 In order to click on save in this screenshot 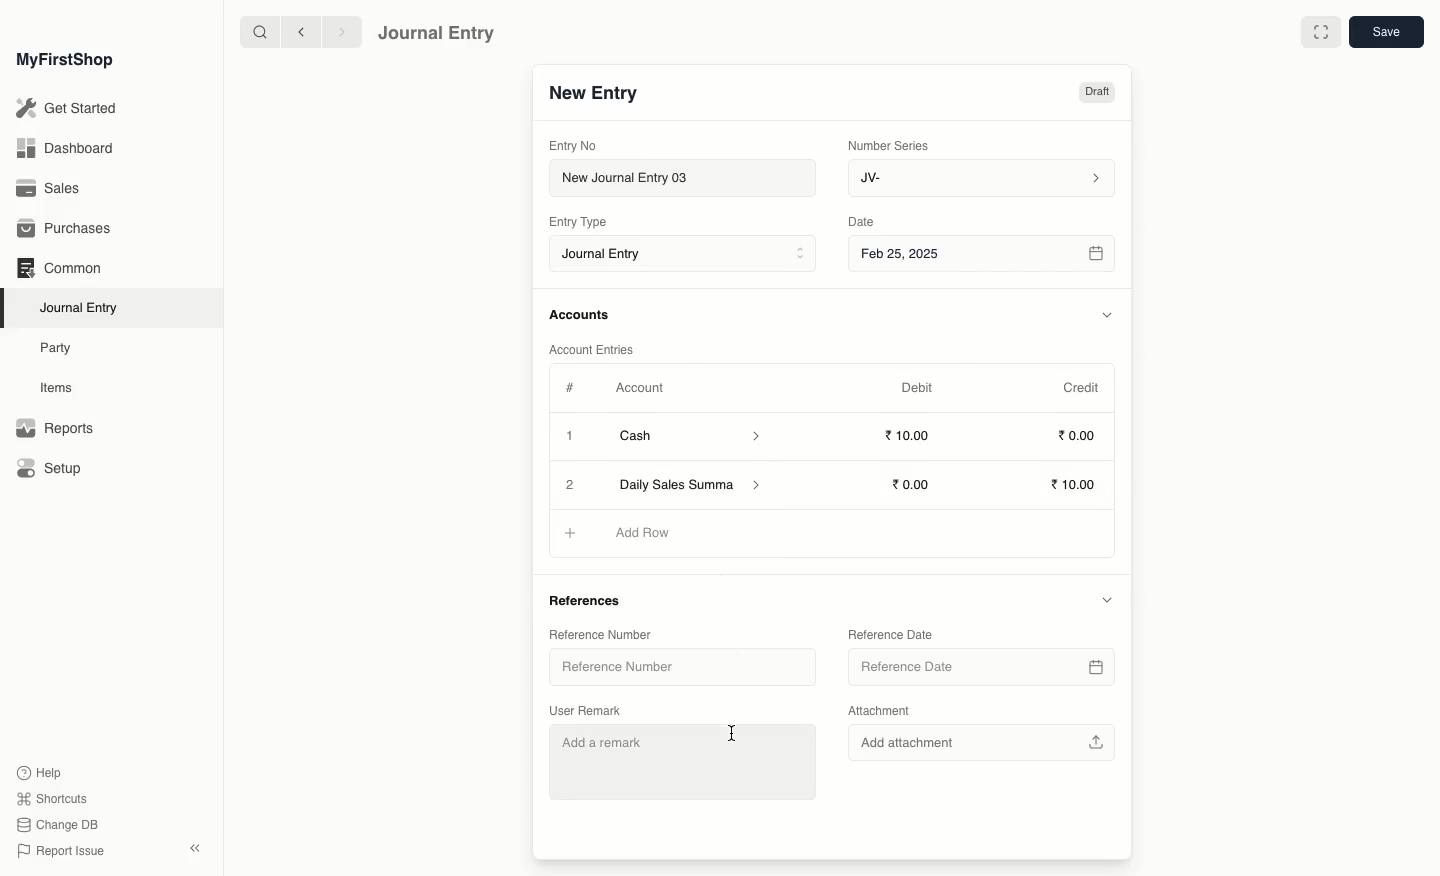, I will do `click(1385, 33)`.